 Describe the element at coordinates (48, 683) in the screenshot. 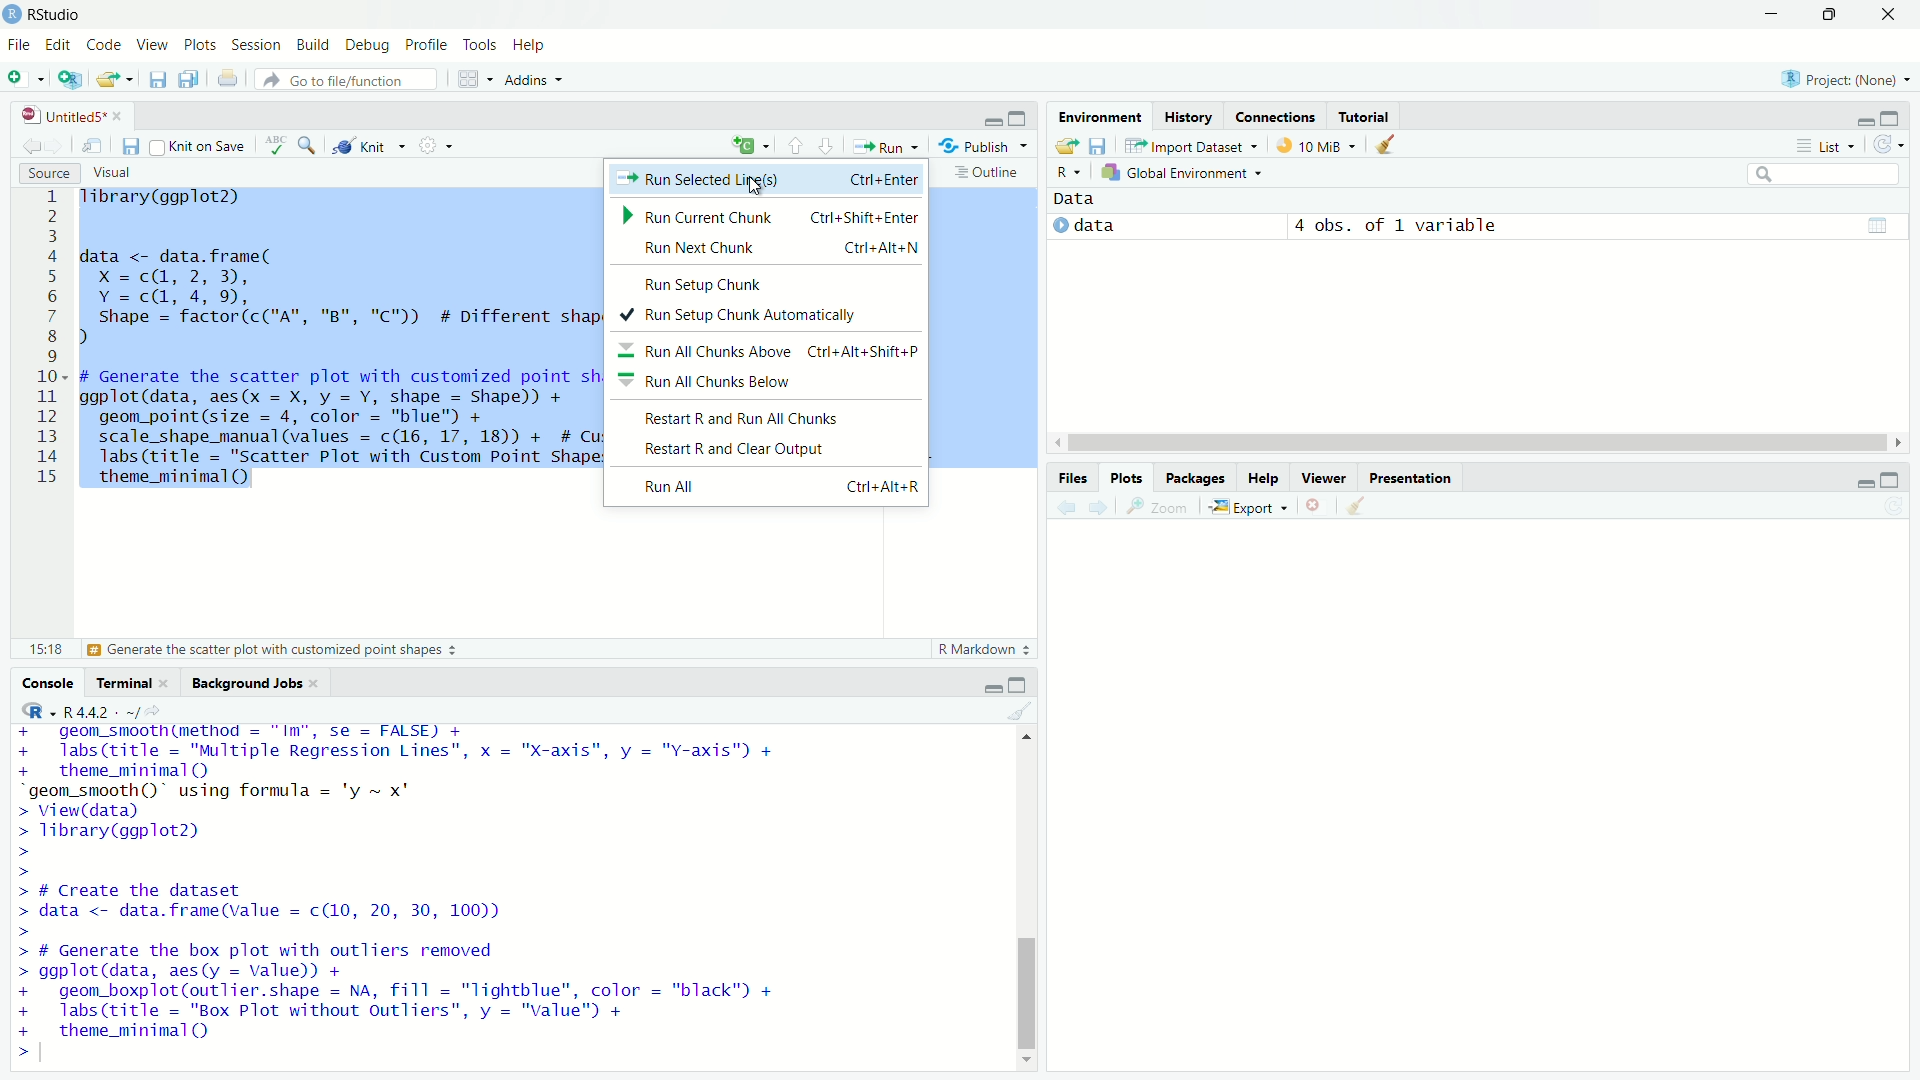

I see `Console` at that location.